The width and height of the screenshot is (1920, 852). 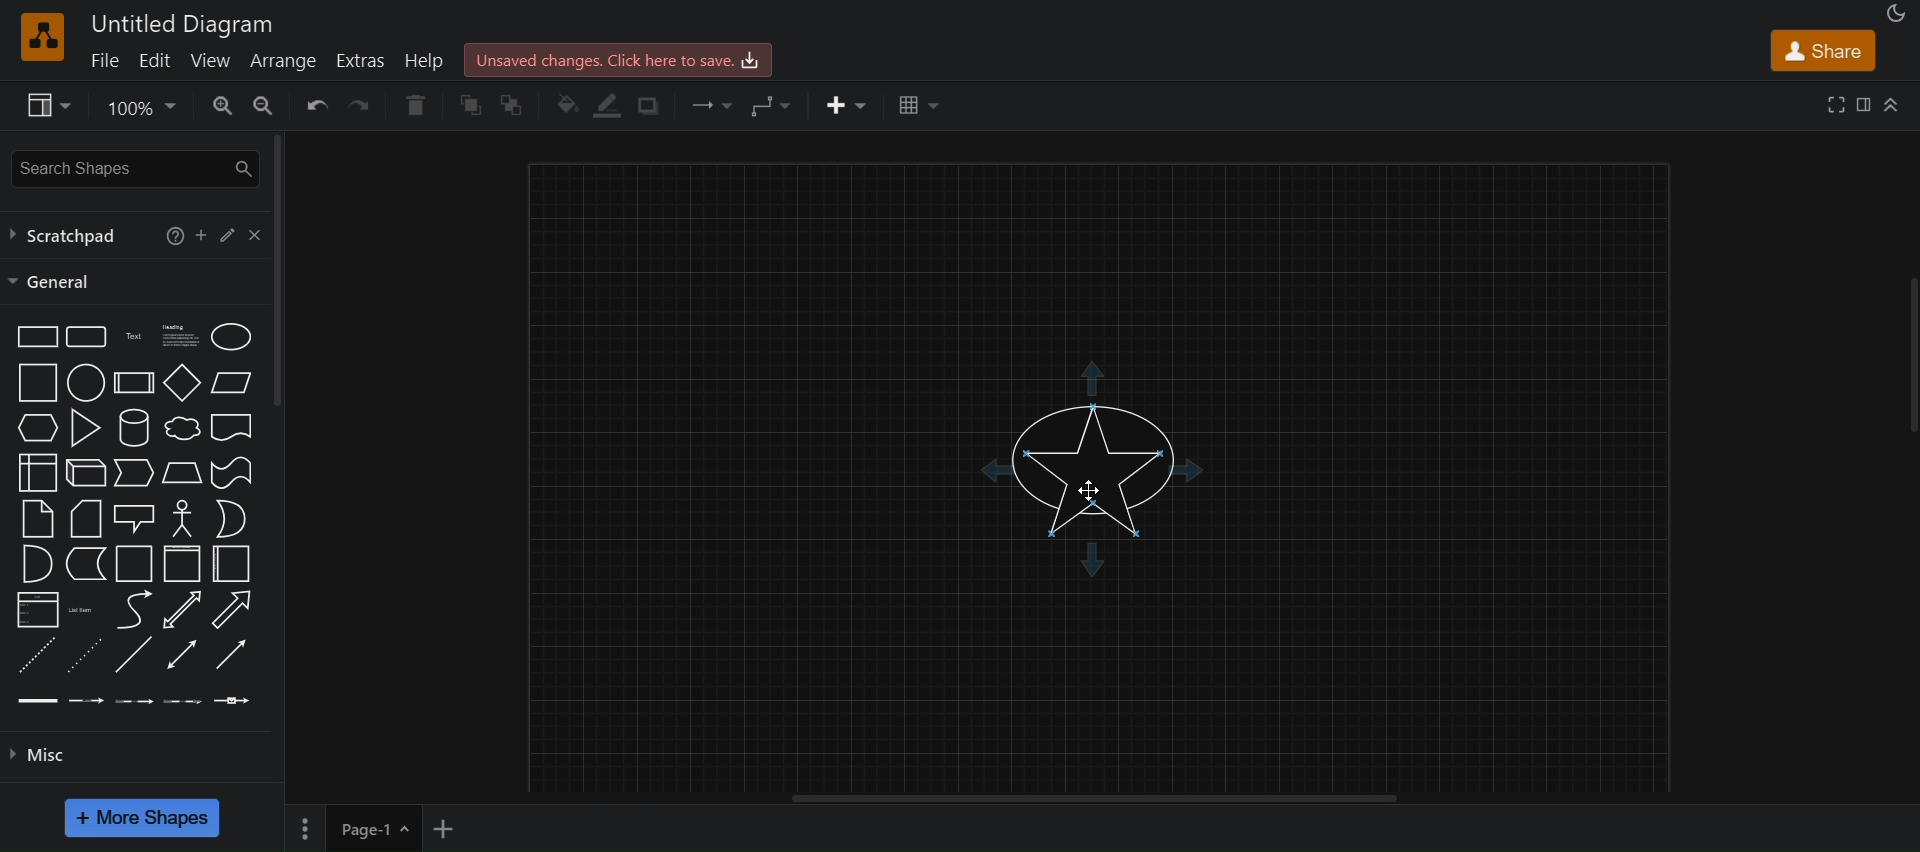 What do you see at coordinates (171, 237) in the screenshot?
I see `help` at bounding box center [171, 237].